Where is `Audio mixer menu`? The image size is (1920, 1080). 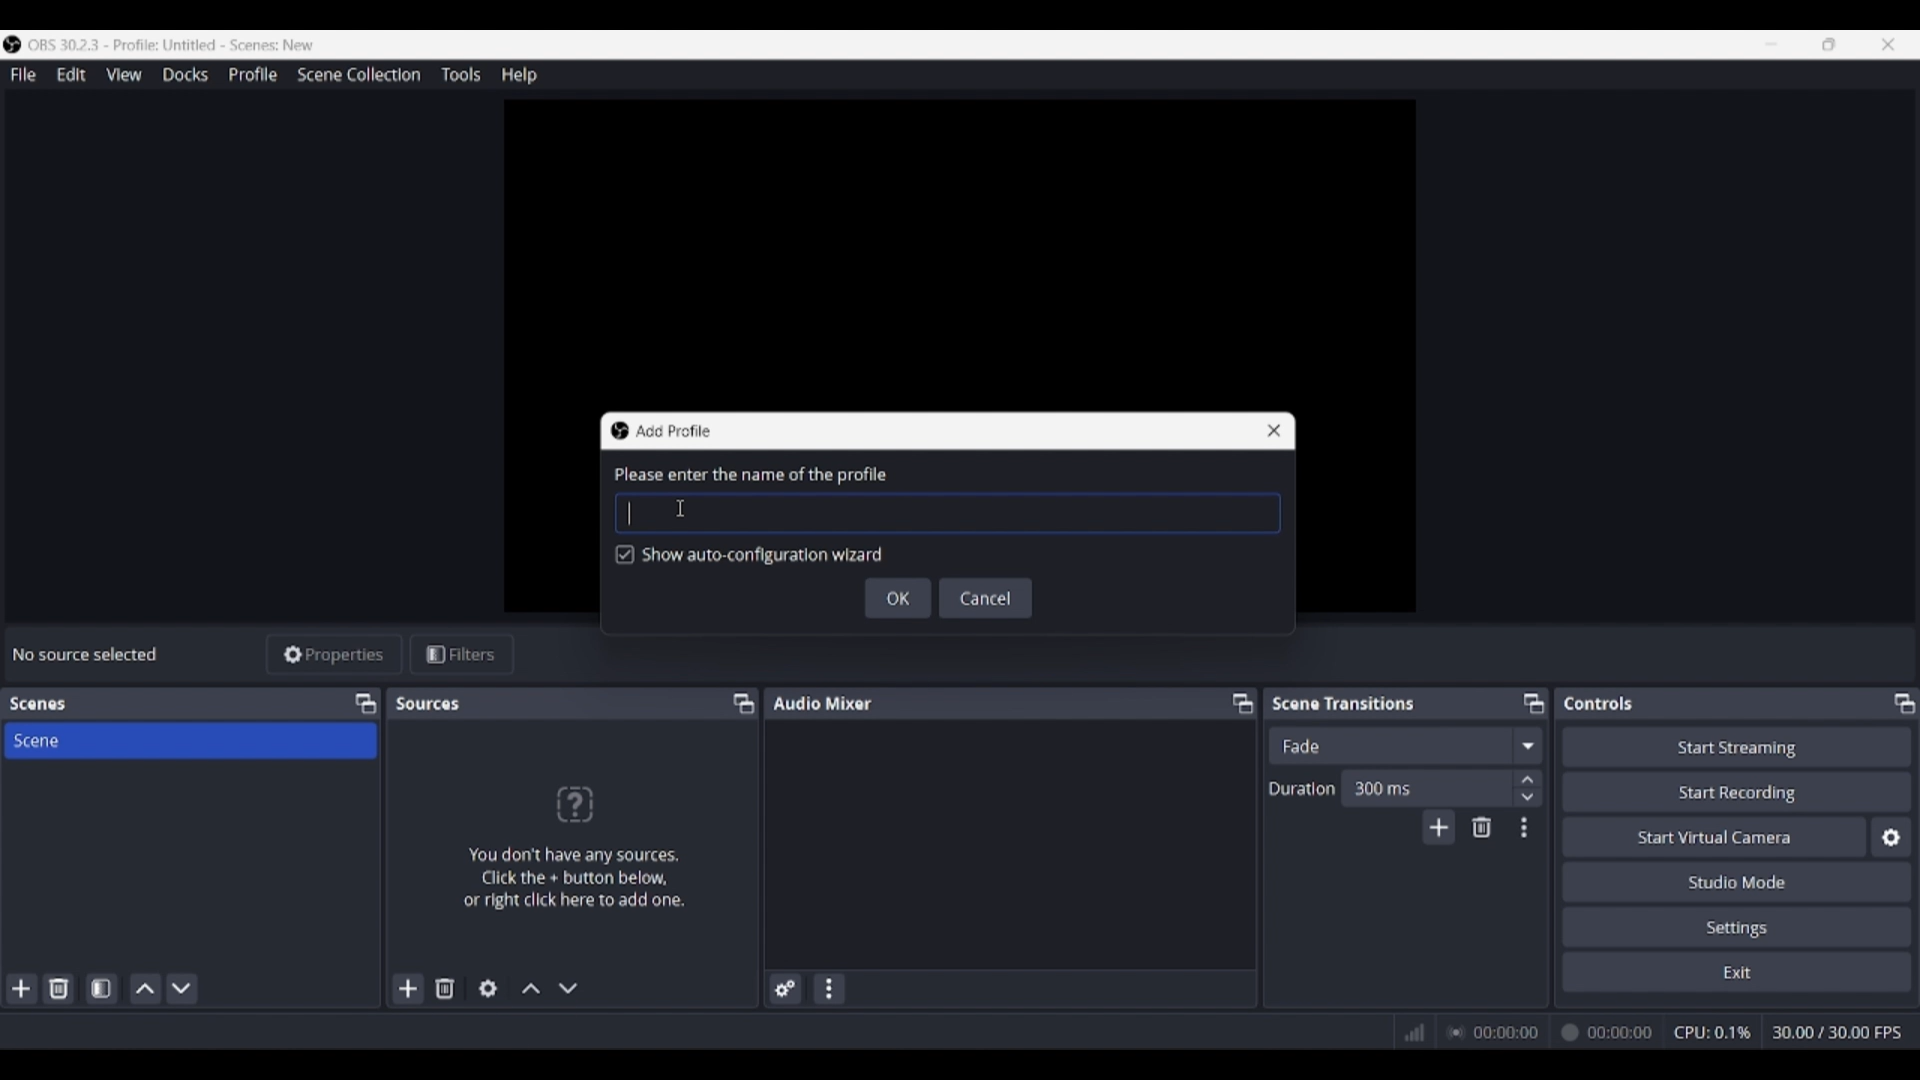
Audio mixer menu is located at coordinates (828, 989).